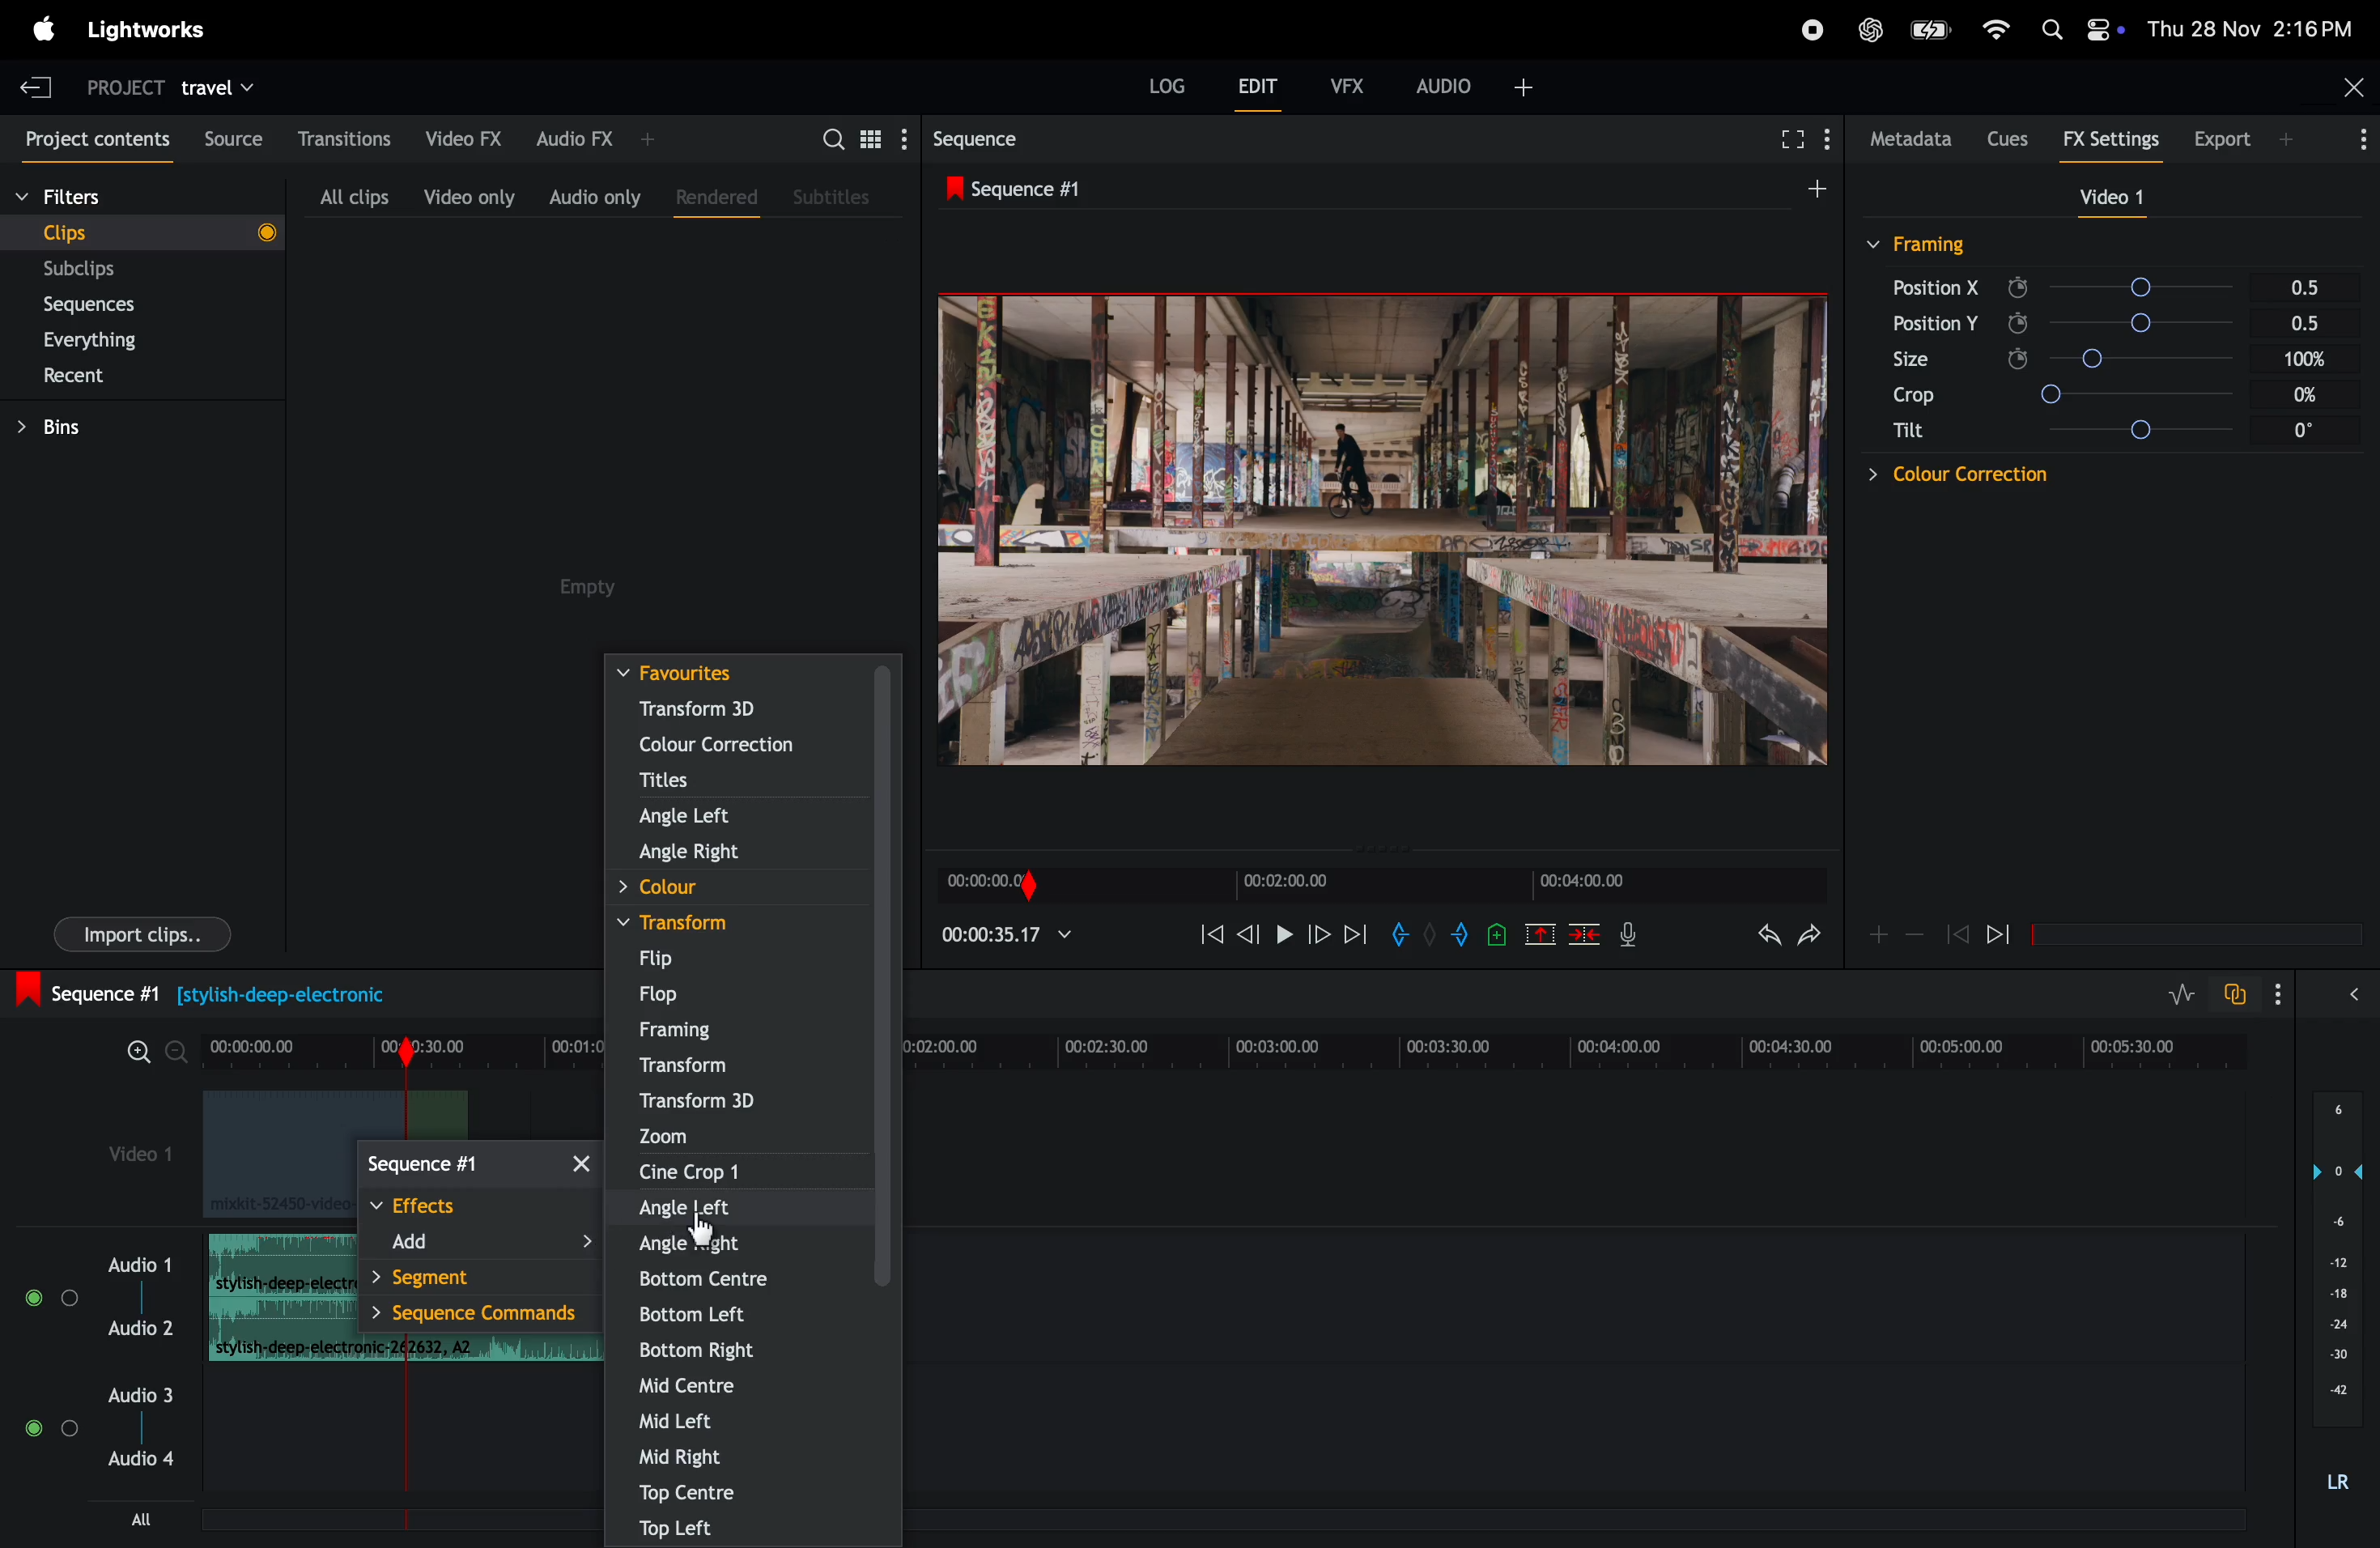  I want to click on project contents, so click(93, 140).